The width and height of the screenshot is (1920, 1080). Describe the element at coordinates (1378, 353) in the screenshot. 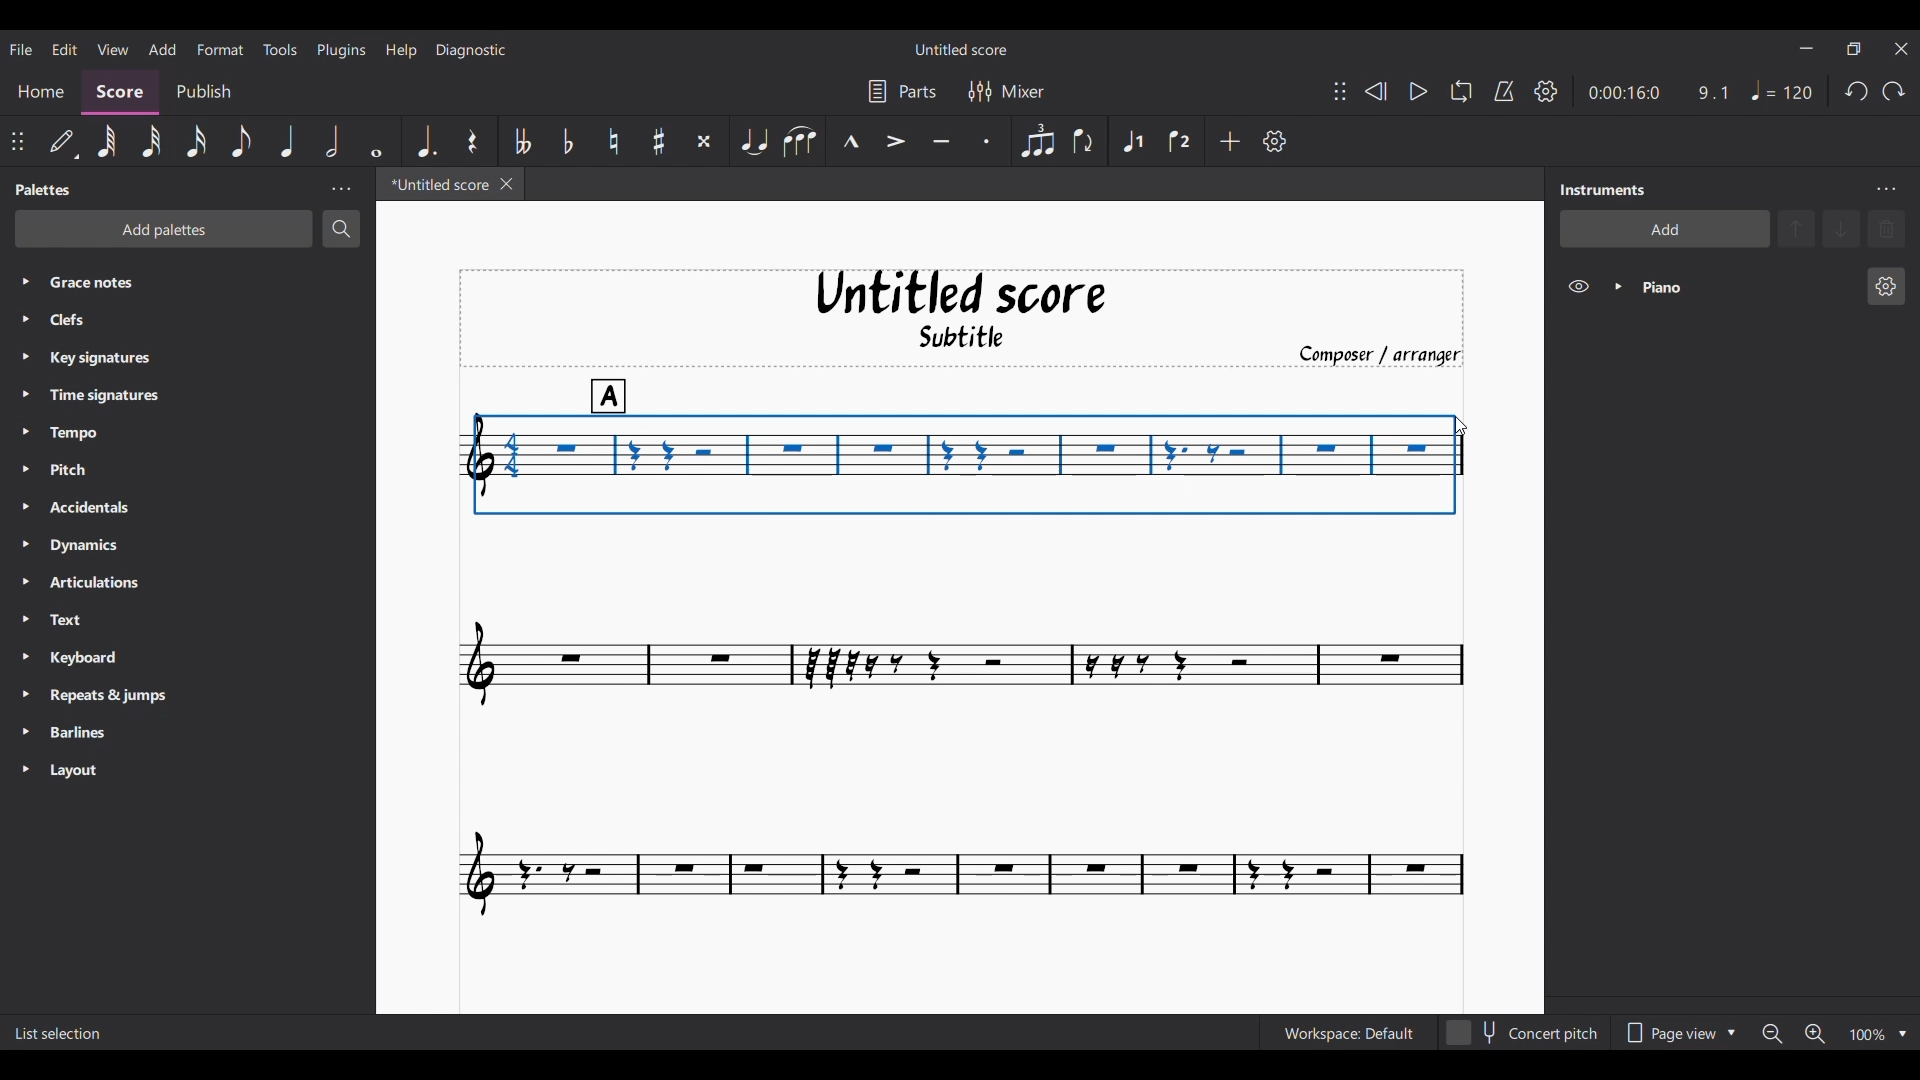

I see `Composer/arranger` at that location.